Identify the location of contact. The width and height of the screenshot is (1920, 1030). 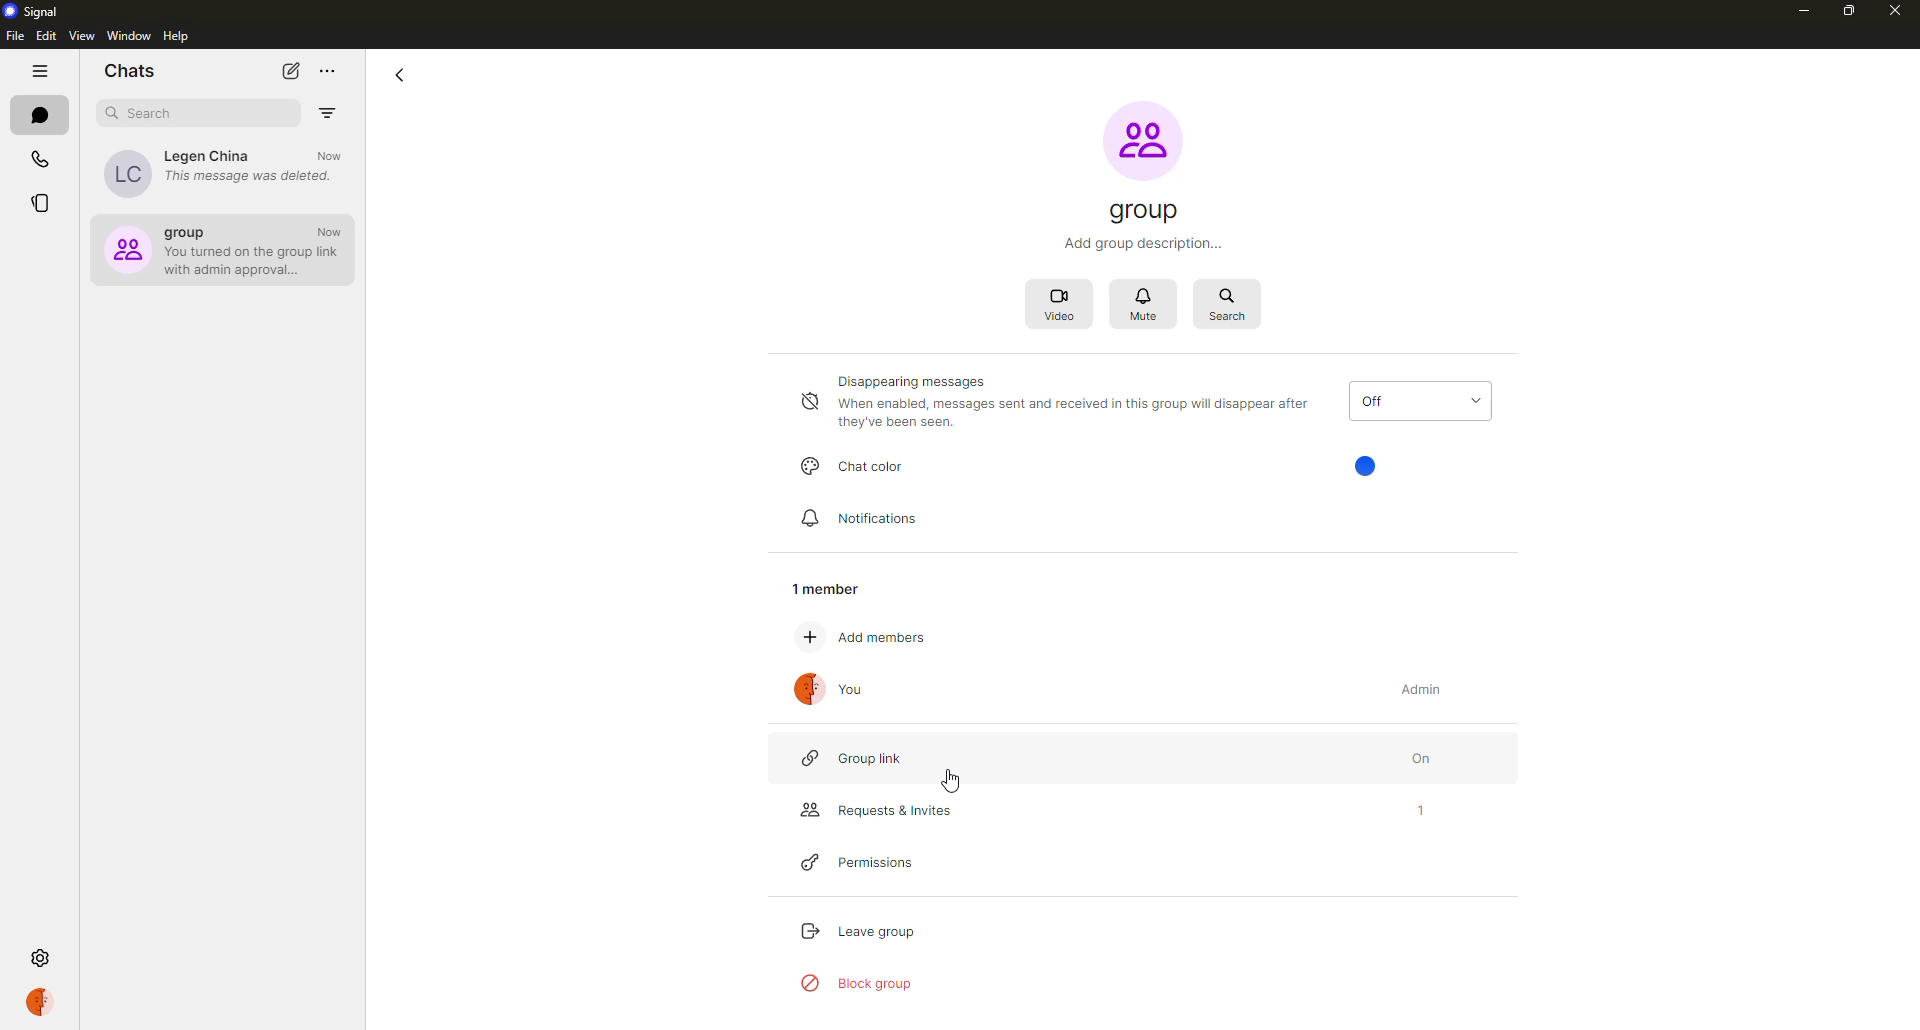
(224, 172).